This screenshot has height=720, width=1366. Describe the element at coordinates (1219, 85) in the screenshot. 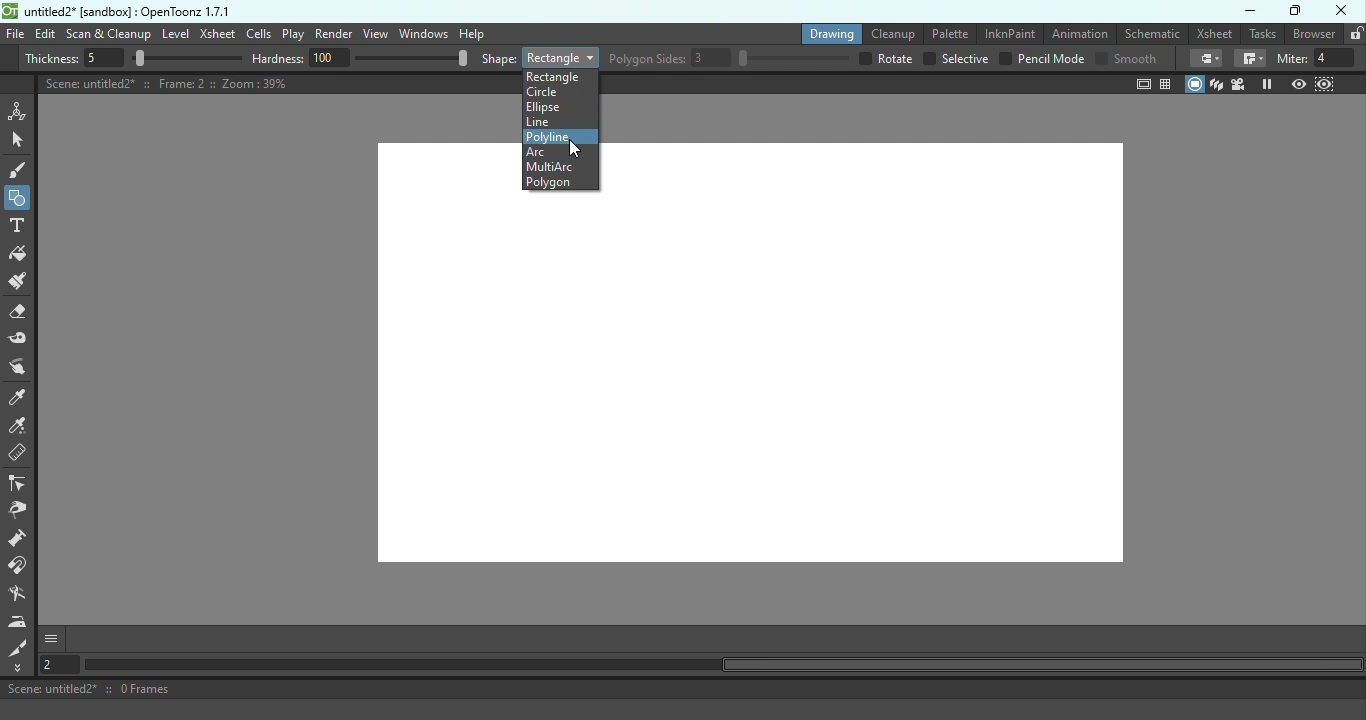

I see `3D view` at that location.